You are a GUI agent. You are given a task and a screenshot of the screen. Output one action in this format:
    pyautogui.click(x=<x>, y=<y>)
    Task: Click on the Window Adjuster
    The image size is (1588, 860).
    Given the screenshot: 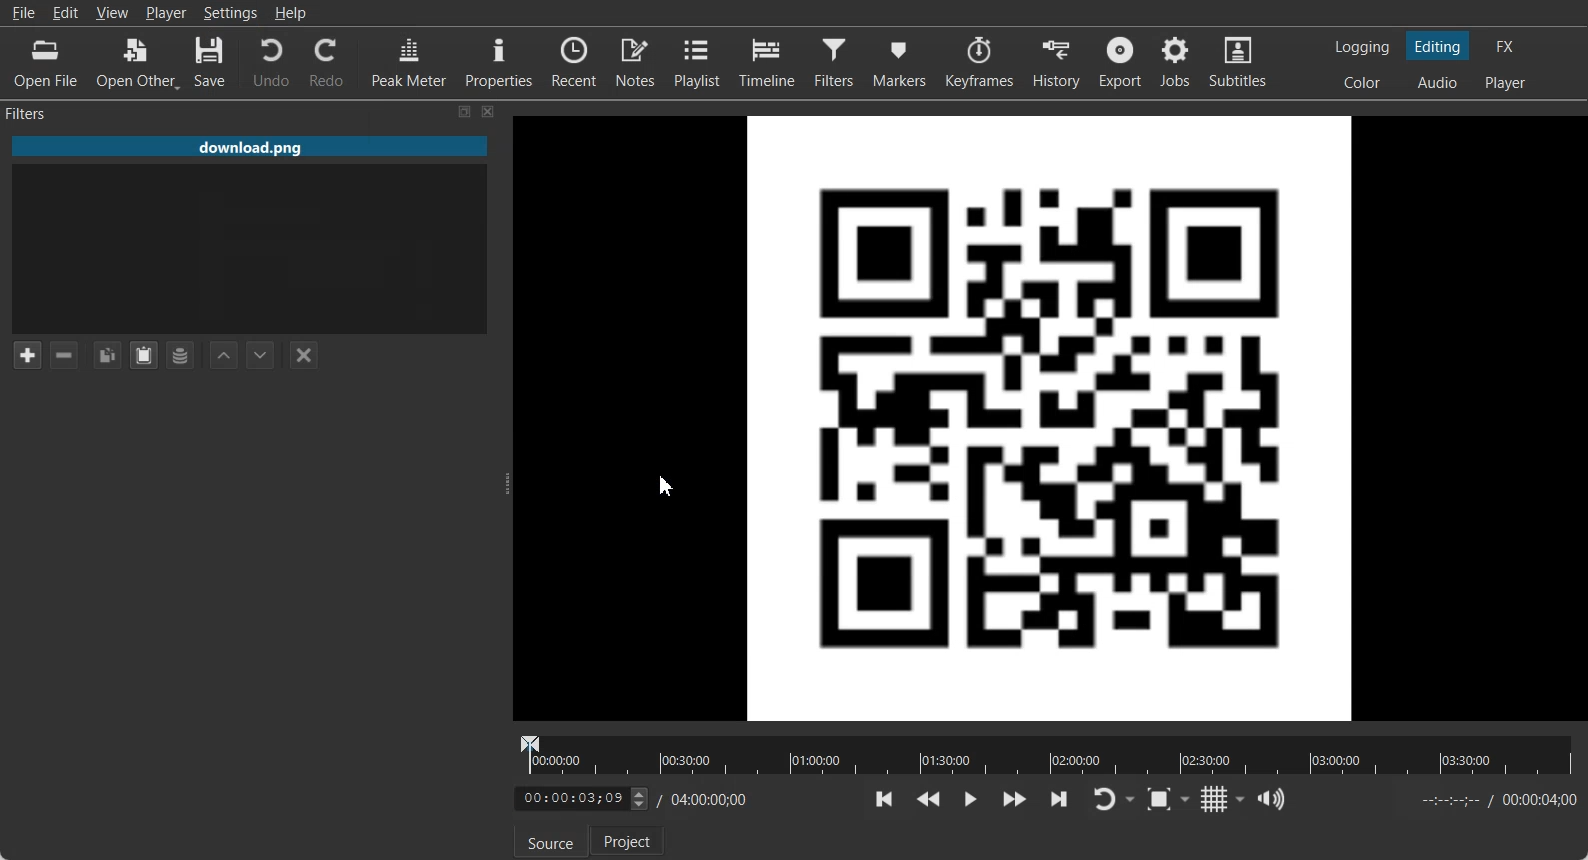 What is the action you would take?
    pyautogui.click(x=505, y=483)
    